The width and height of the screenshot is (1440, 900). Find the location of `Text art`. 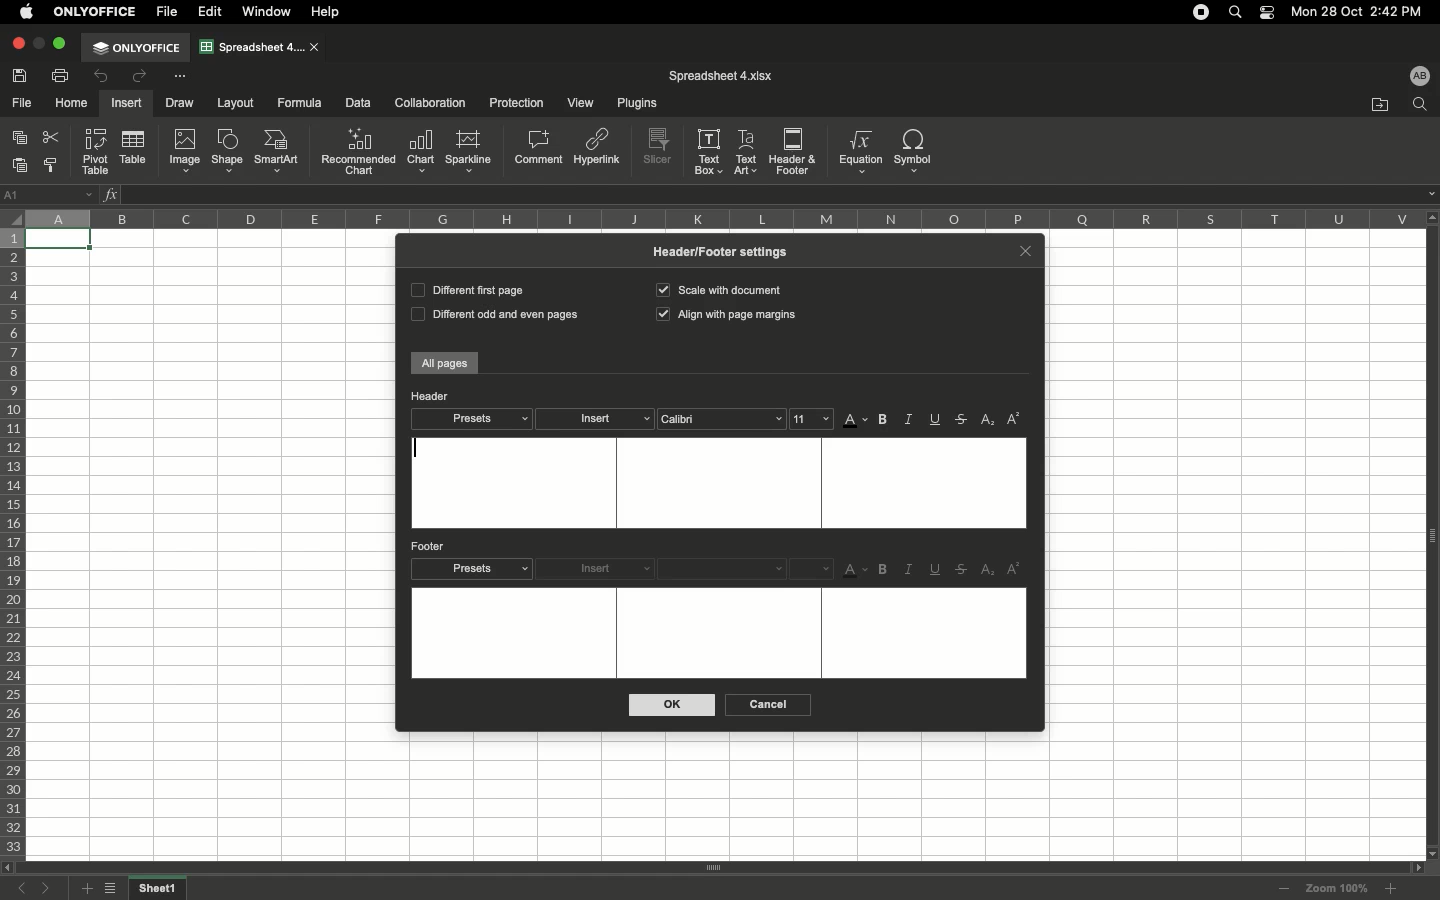

Text art is located at coordinates (747, 150).